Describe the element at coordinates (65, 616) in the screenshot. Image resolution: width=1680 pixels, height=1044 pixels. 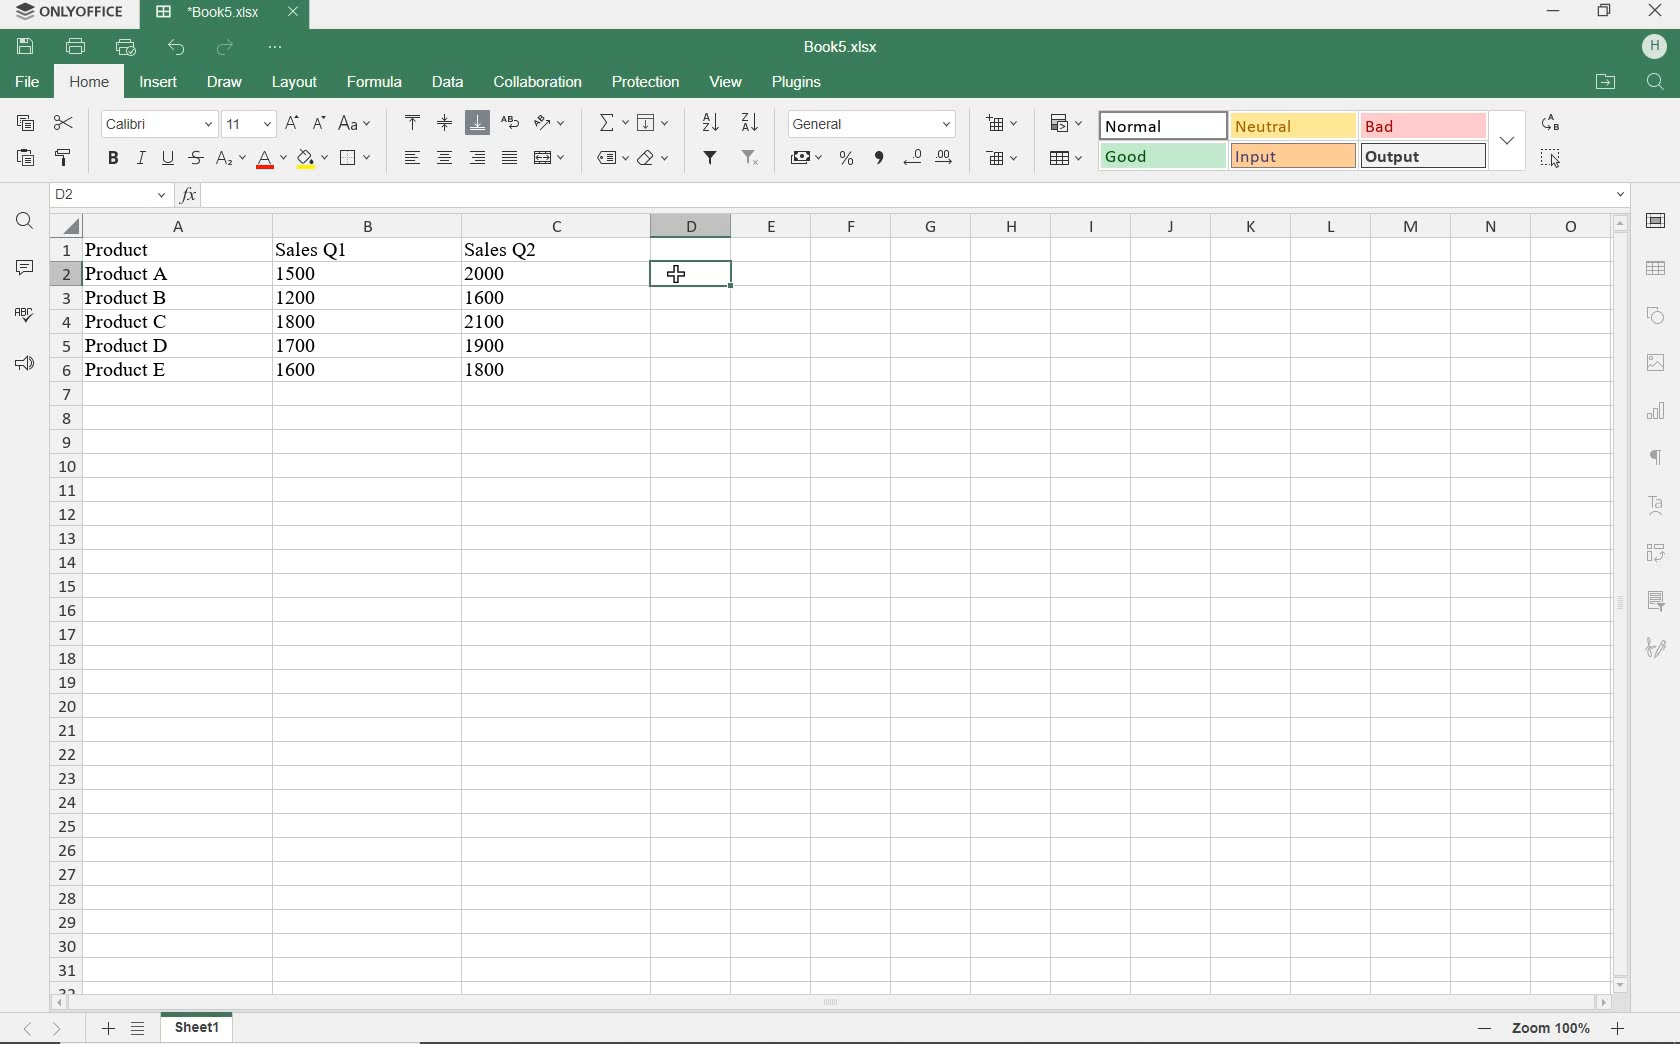
I see `rows` at that location.